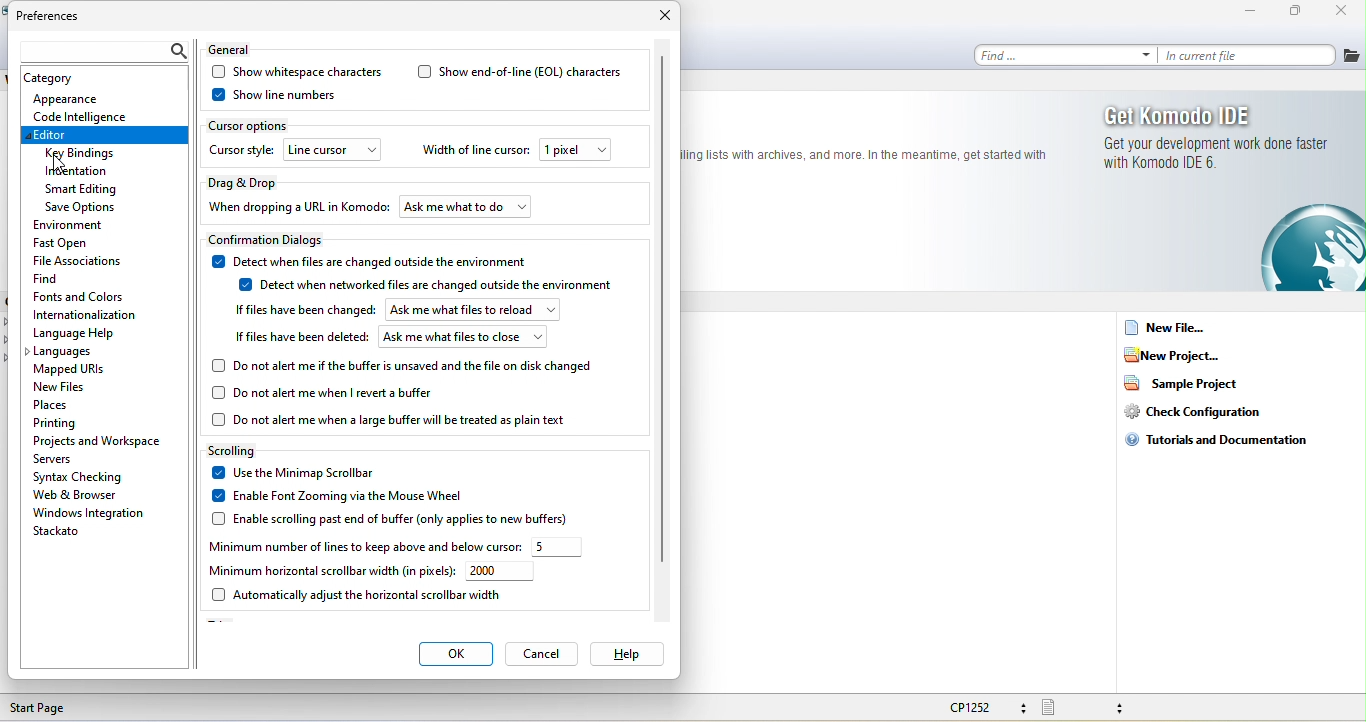 This screenshot has height=722, width=1366. Describe the element at coordinates (401, 518) in the screenshot. I see `enable scrolling past end of buffer` at that location.